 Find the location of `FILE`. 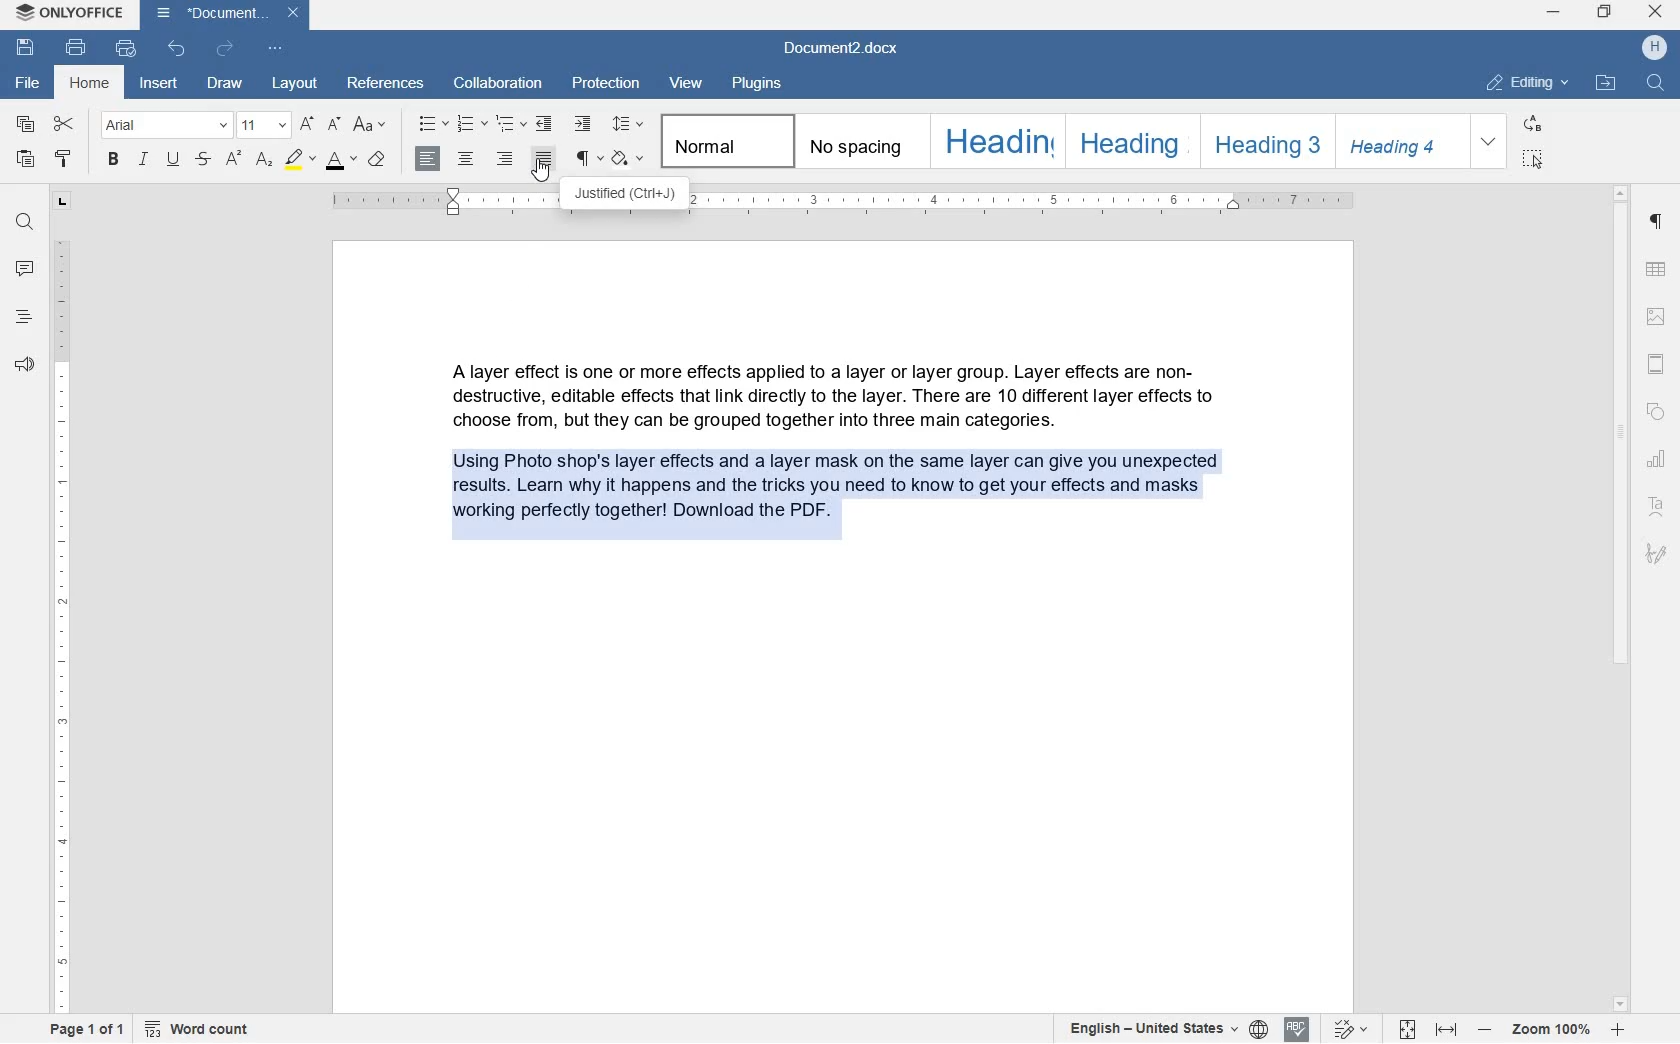

FILE is located at coordinates (25, 81).